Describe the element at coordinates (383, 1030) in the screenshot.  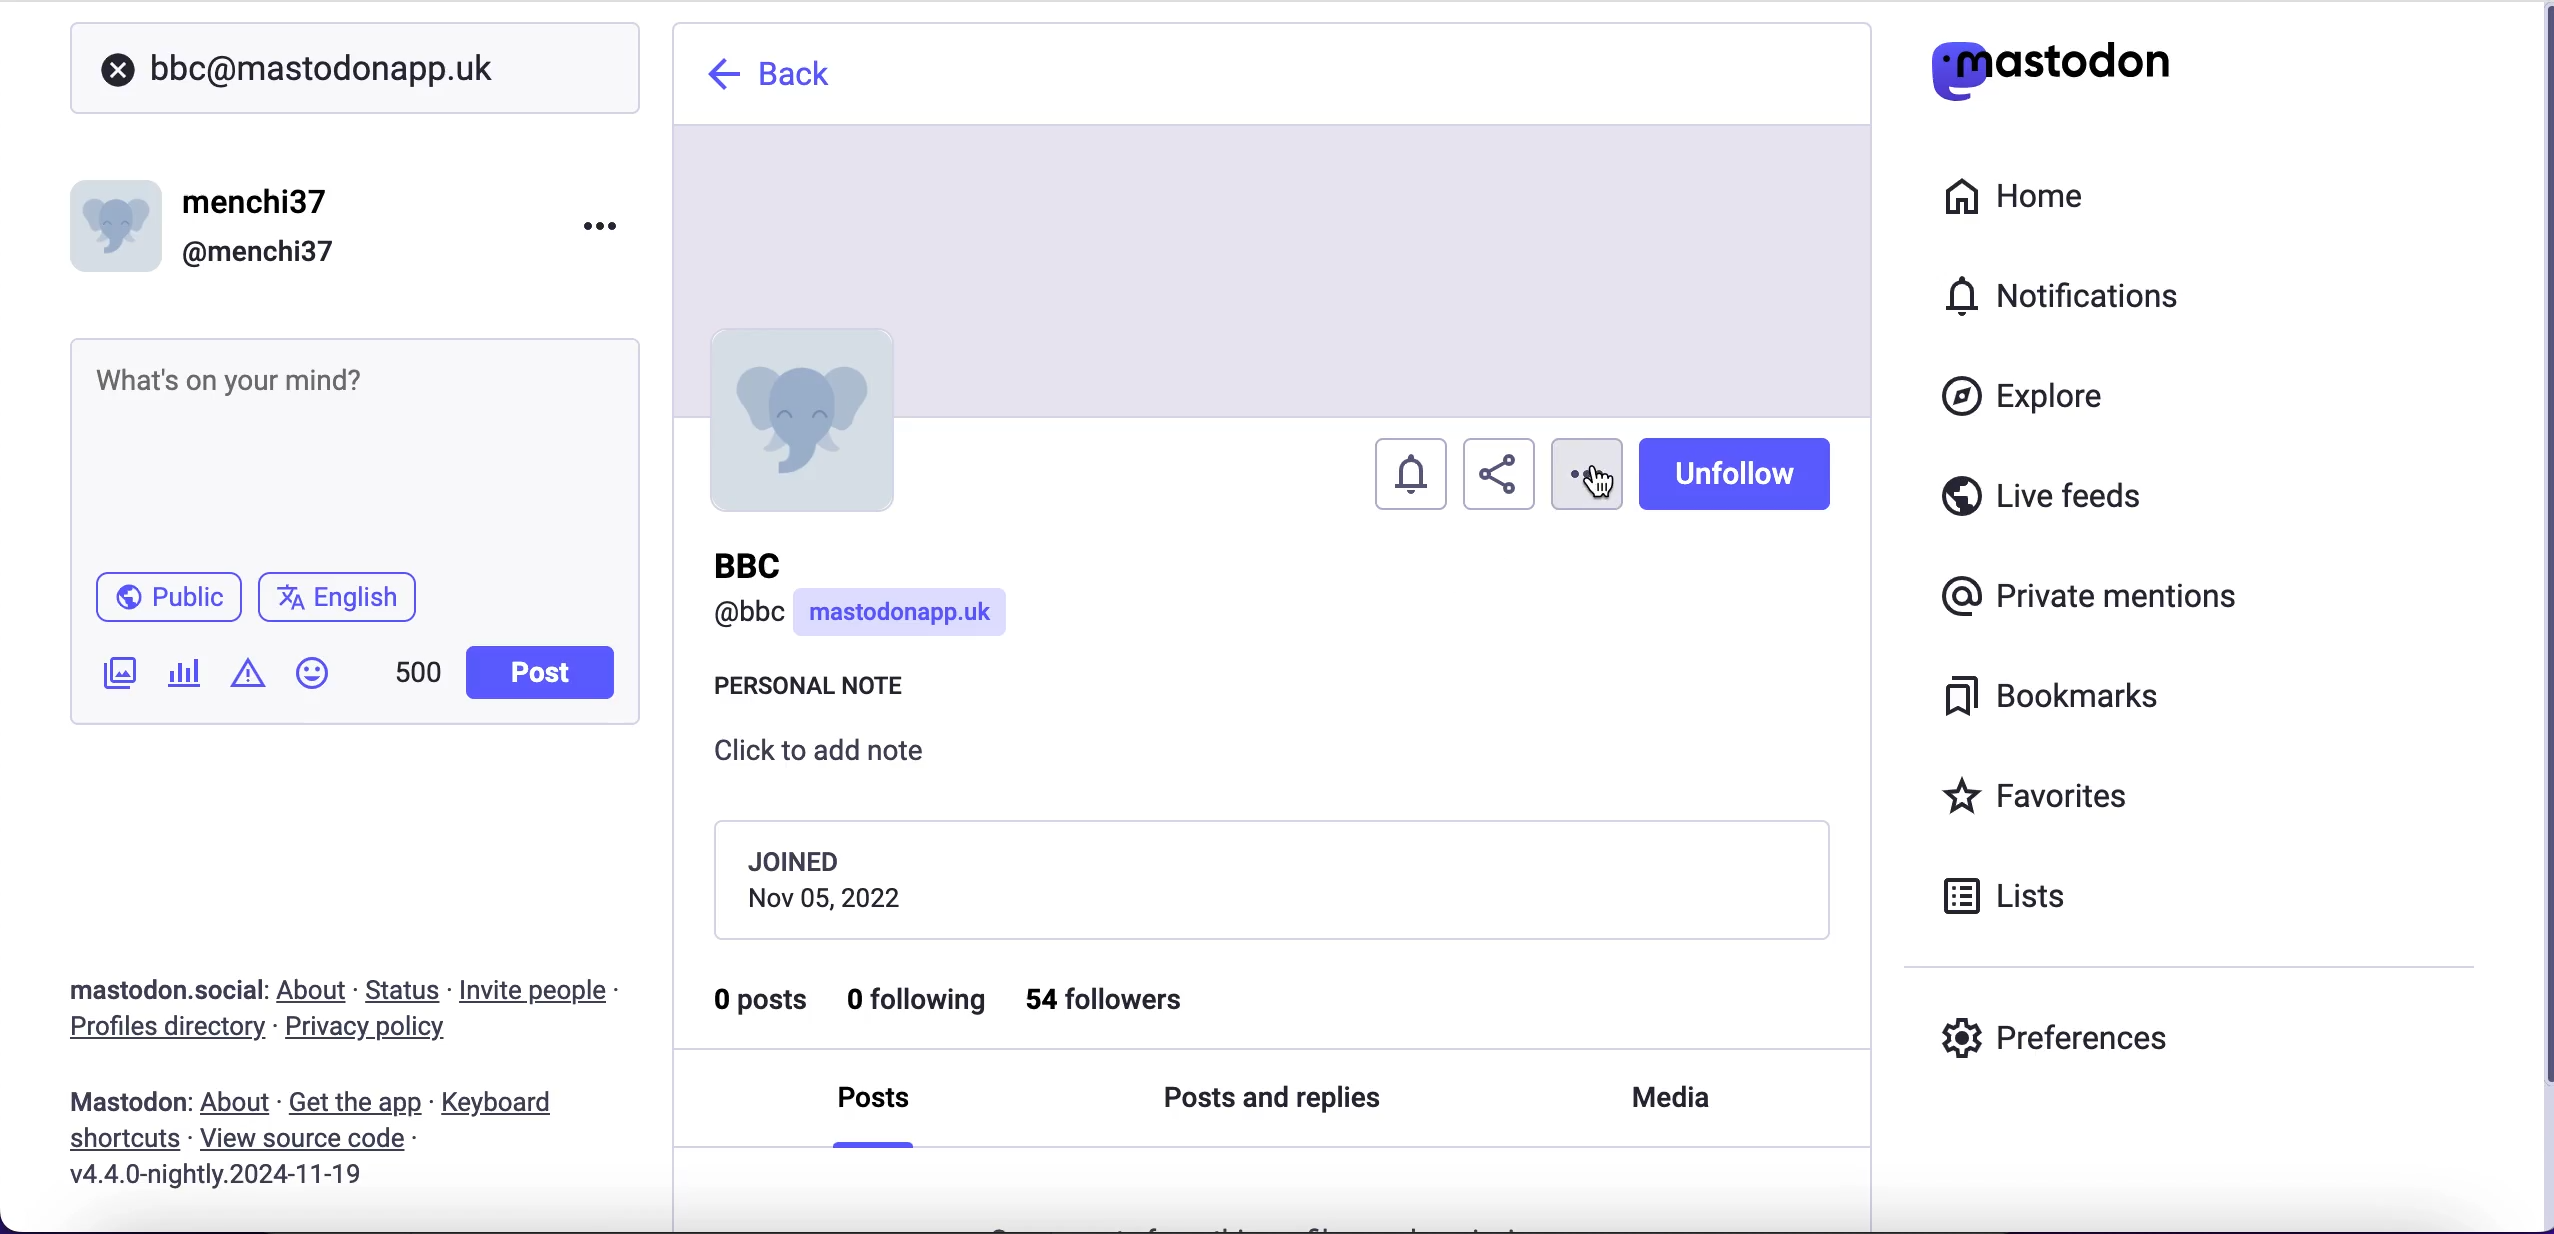
I see `privacy policy` at that location.